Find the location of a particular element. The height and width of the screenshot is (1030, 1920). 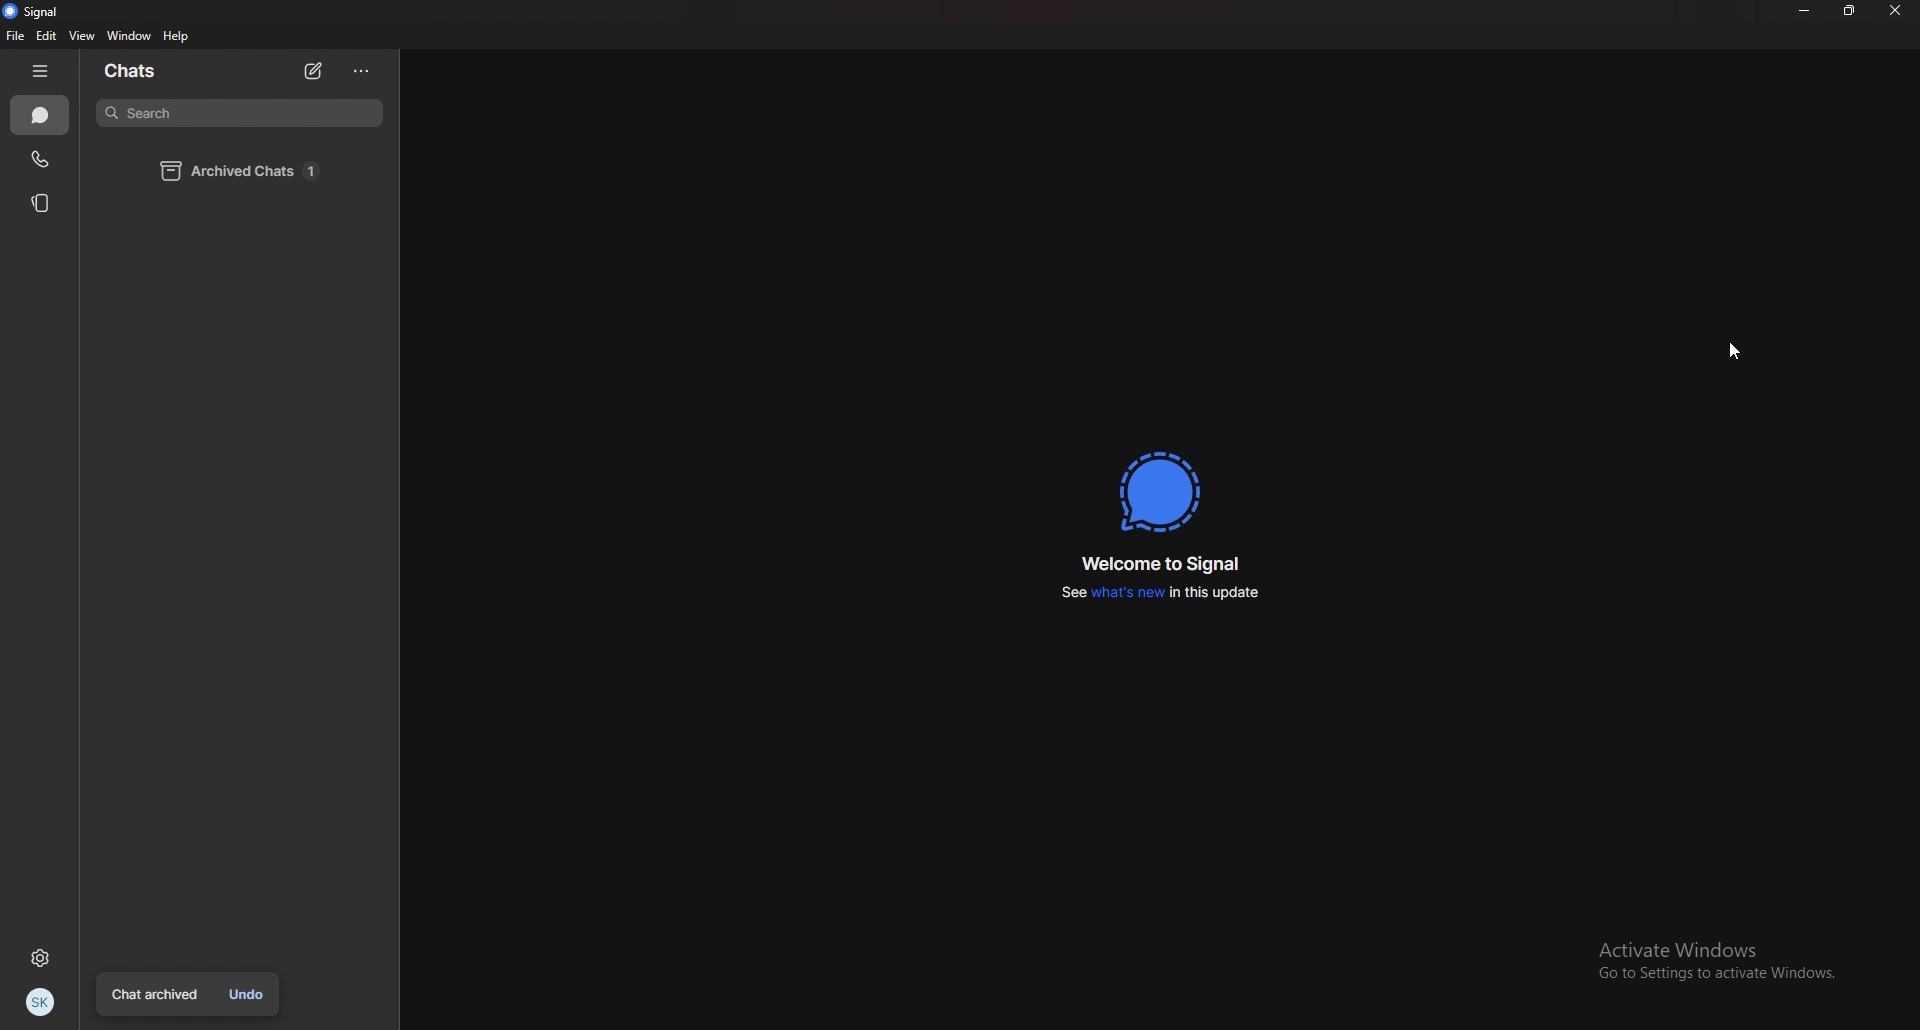

view is located at coordinates (83, 35).